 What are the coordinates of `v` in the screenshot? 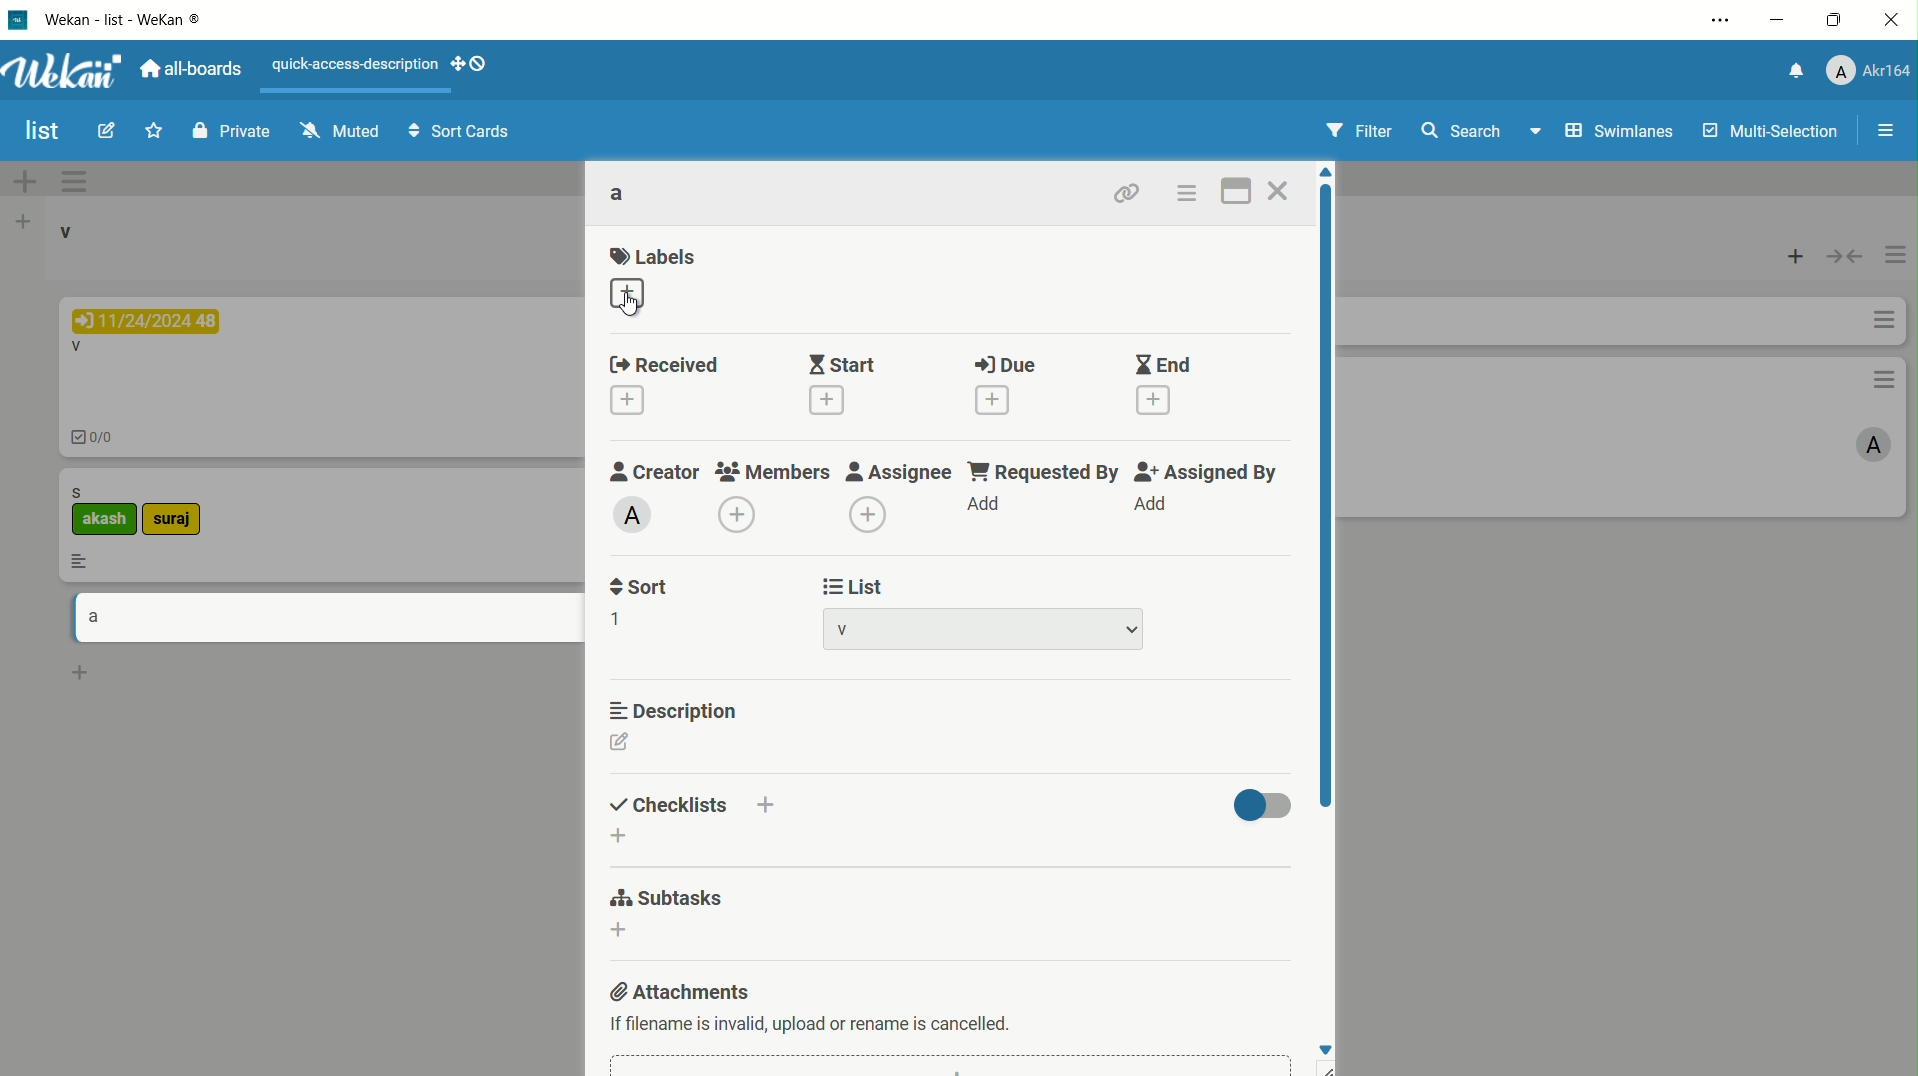 It's located at (74, 237).